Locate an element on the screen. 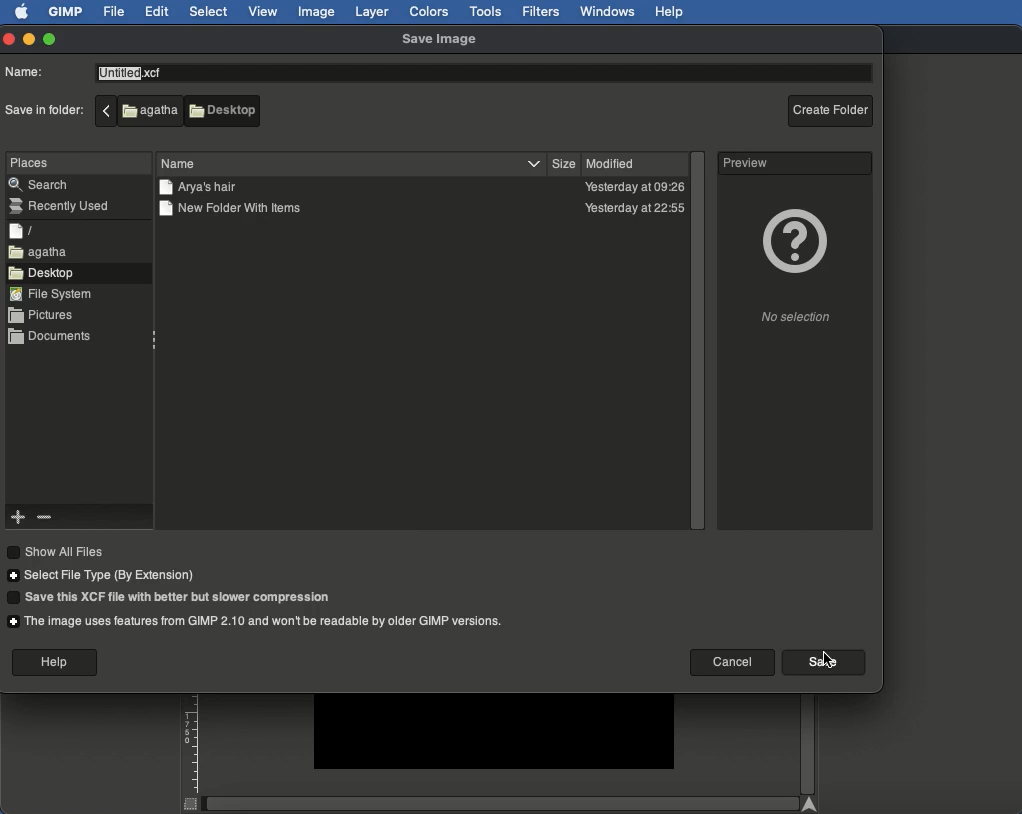  Save is located at coordinates (820, 662).